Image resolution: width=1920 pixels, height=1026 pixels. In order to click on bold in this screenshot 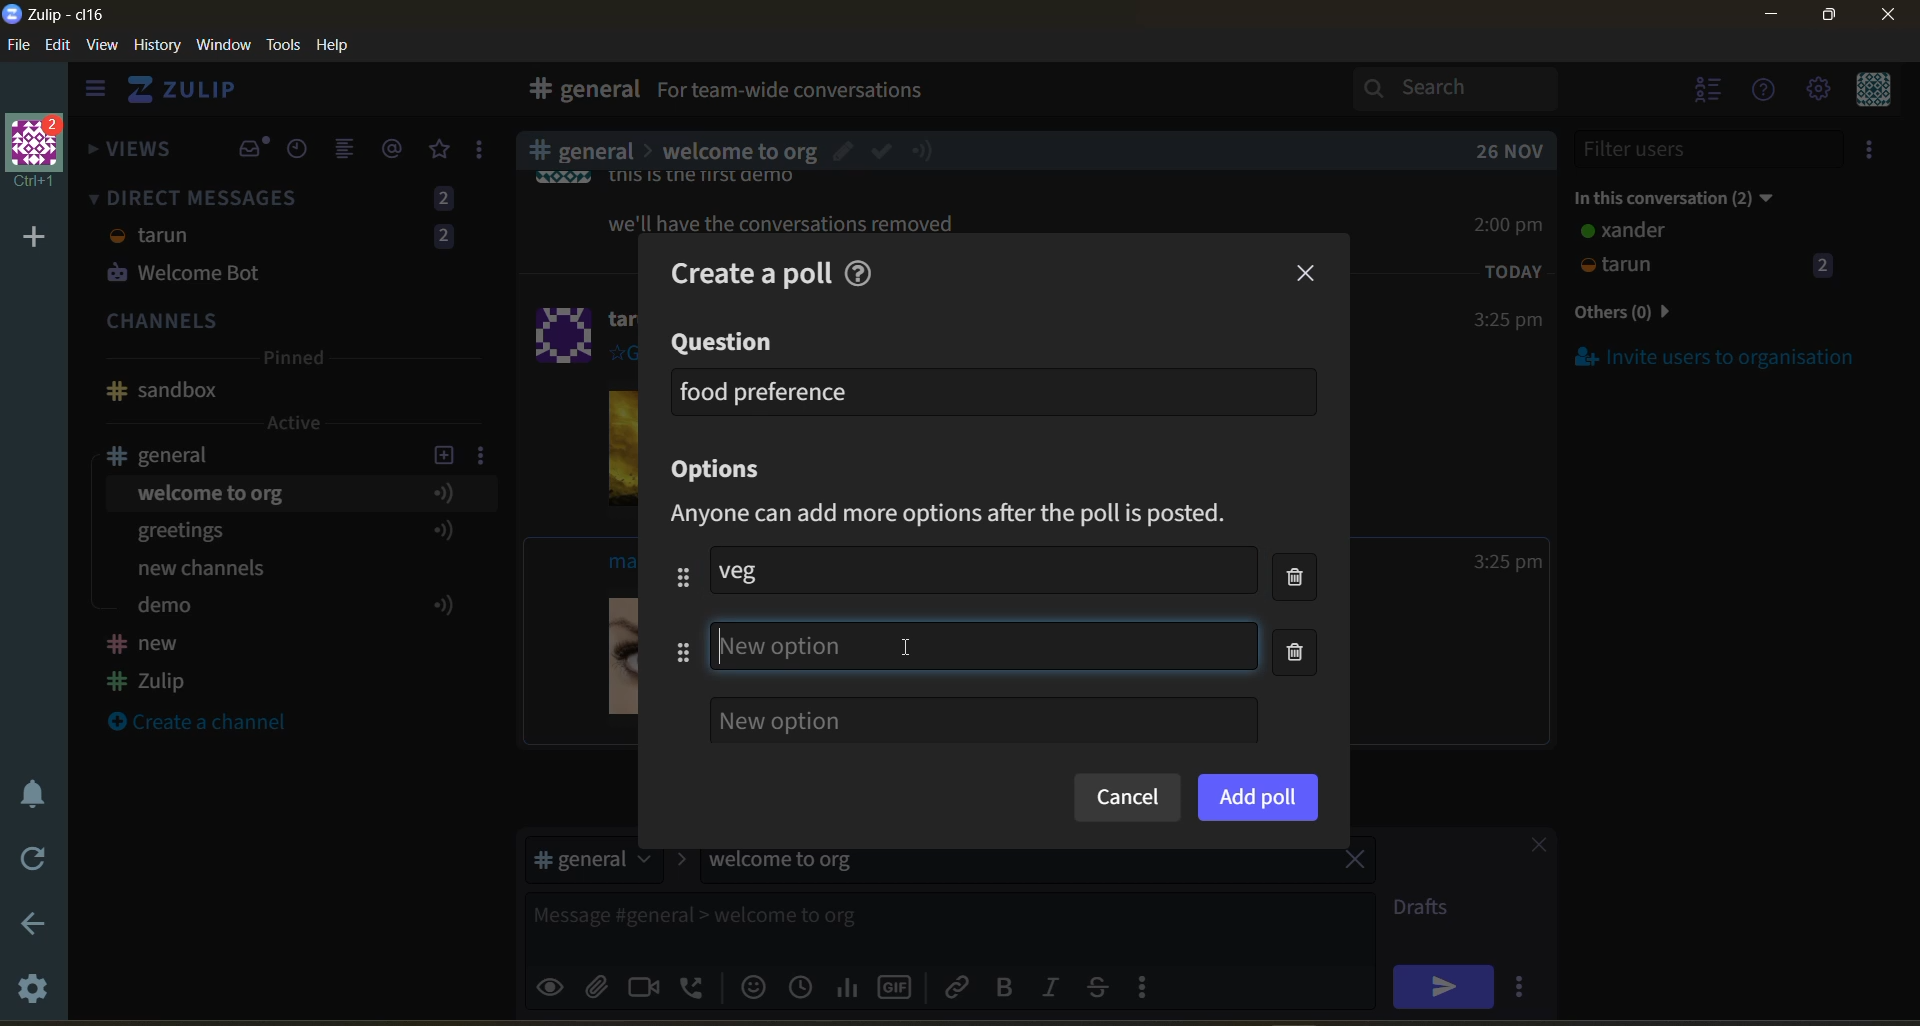, I will do `click(1003, 988)`.